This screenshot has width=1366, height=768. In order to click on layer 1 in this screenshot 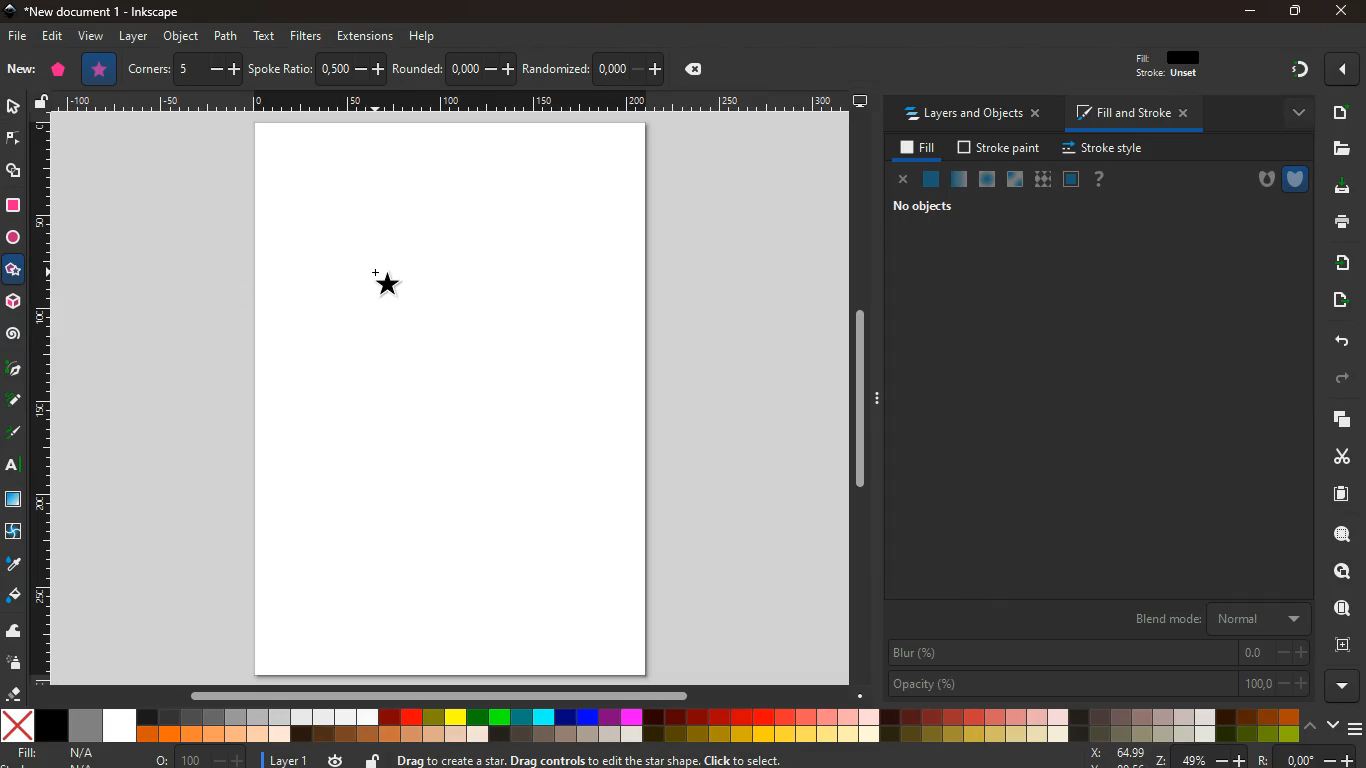, I will do `click(293, 760)`.